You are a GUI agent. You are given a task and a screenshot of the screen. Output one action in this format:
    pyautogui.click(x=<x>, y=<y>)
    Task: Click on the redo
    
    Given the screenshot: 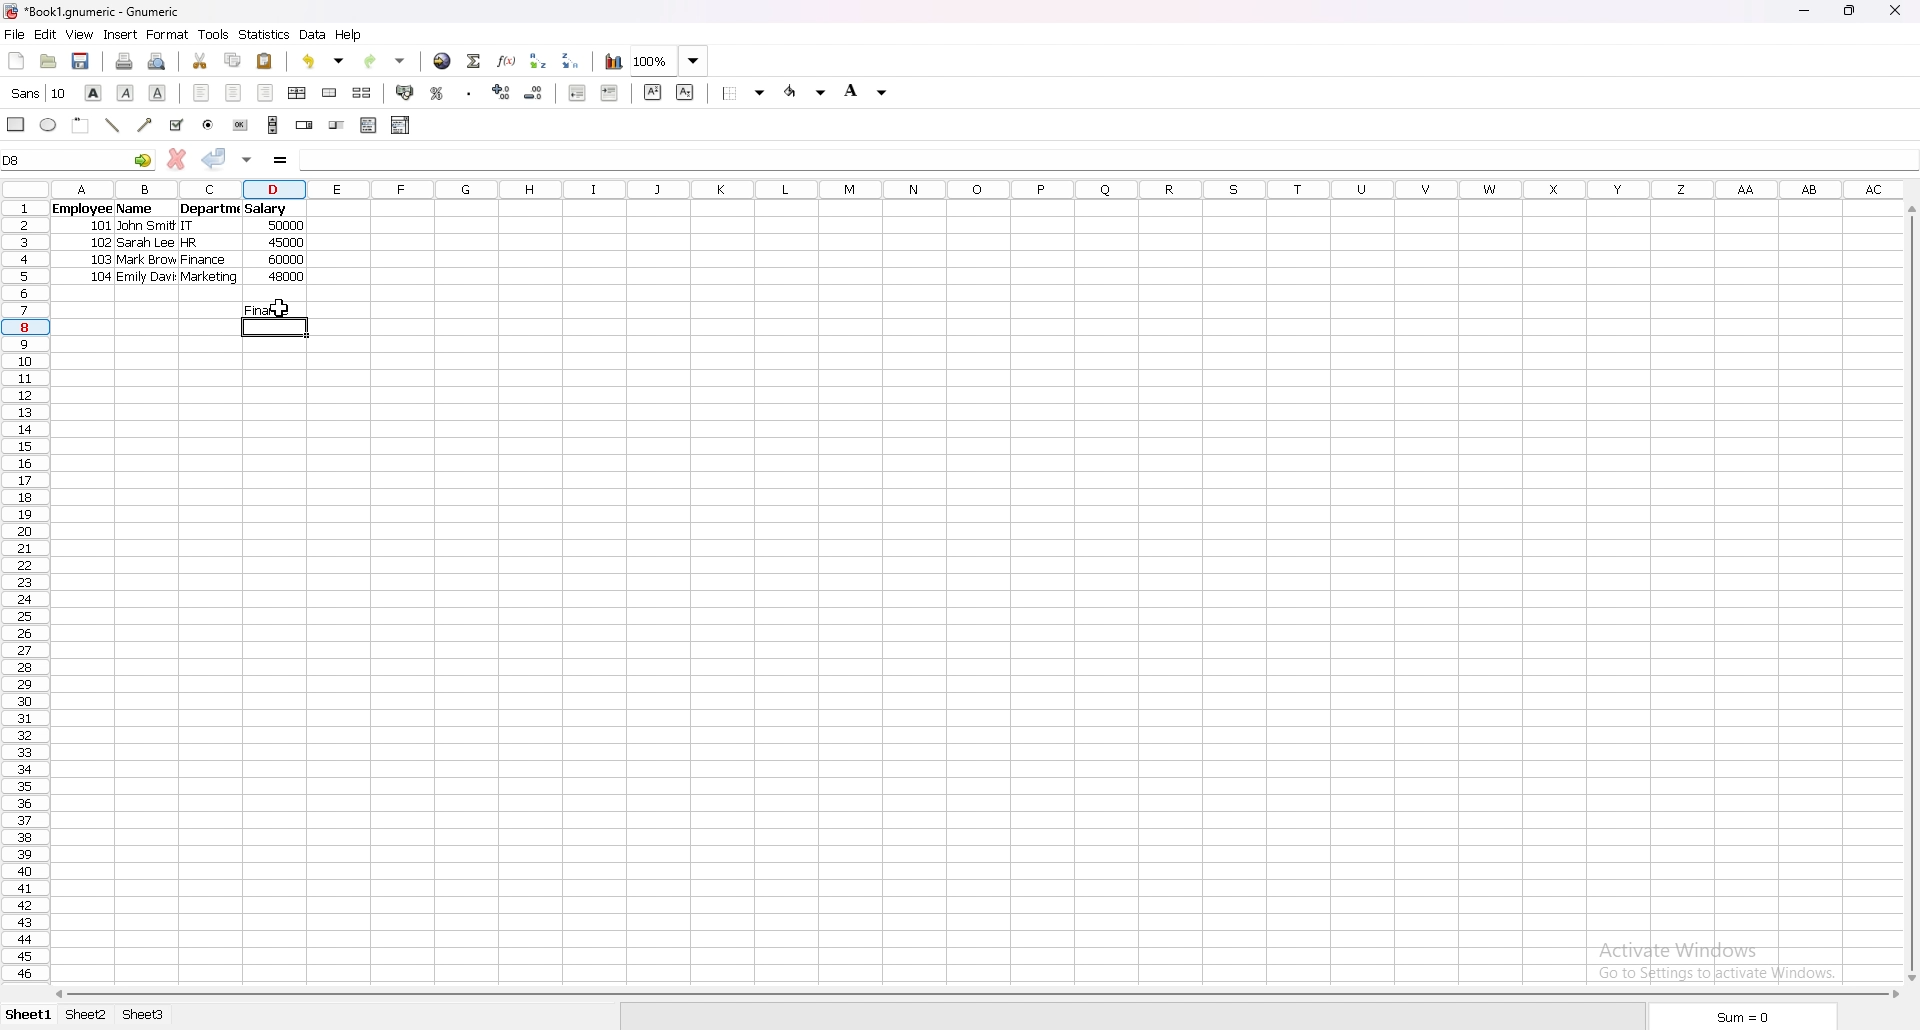 What is the action you would take?
    pyautogui.click(x=385, y=62)
    